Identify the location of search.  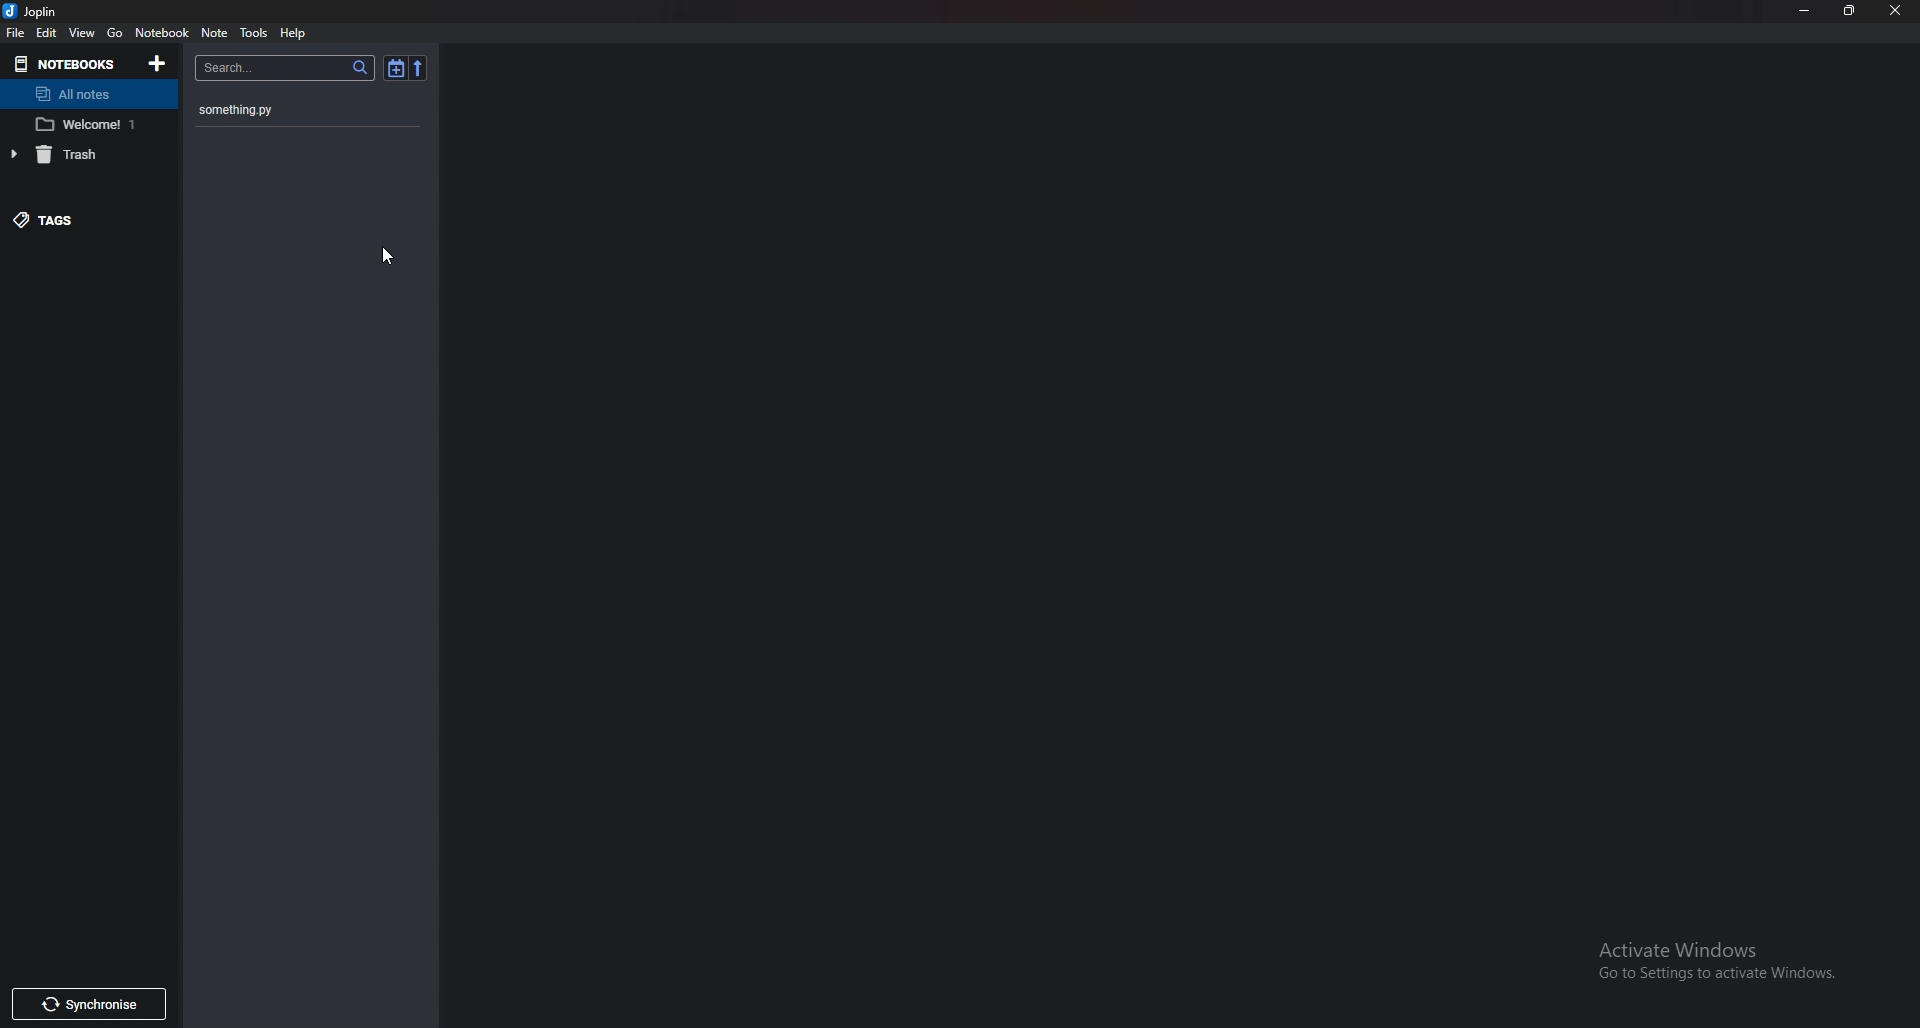
(285, 68).